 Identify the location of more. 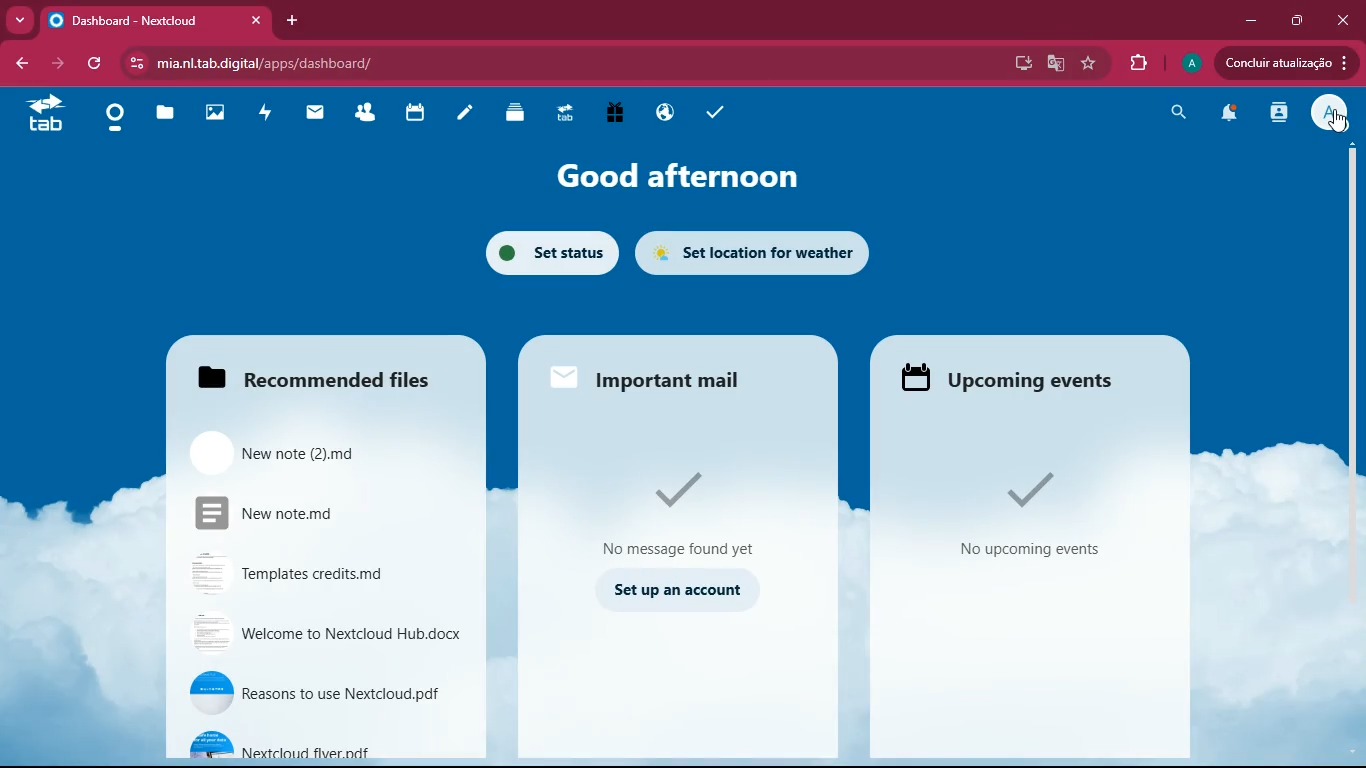
(18, 21).